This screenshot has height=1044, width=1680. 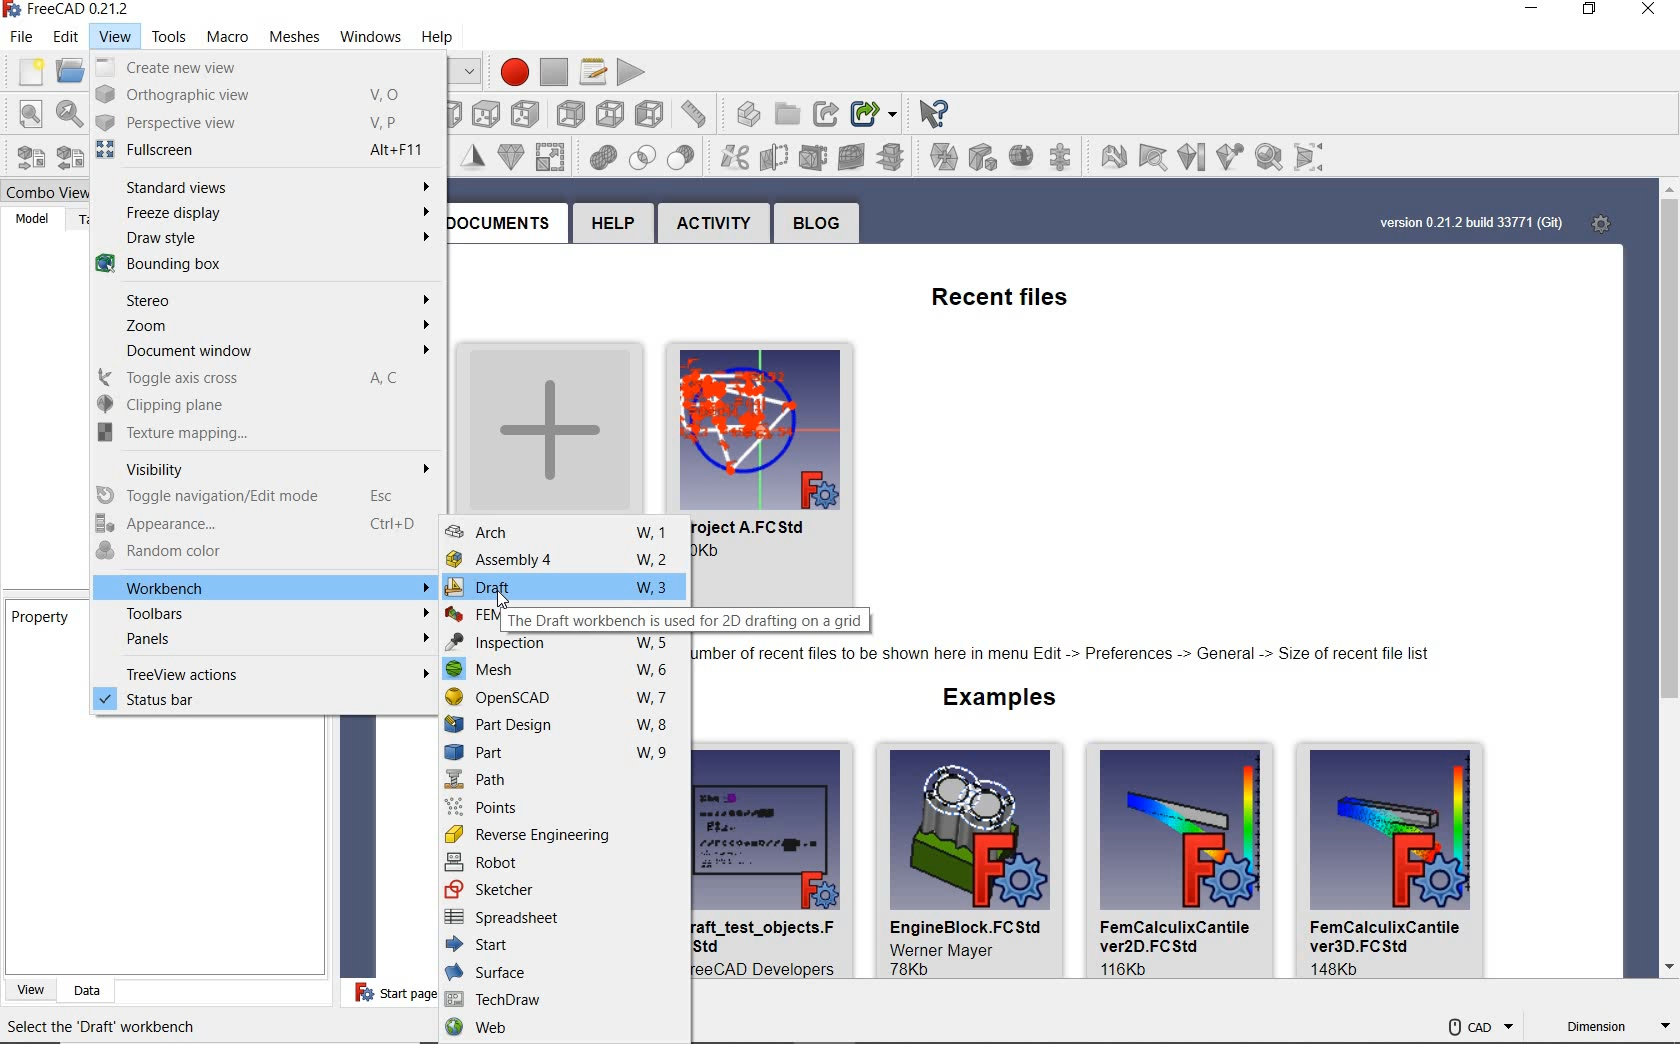 What do you see at coordinates (469, 616) in the screenshot?
I see `FEM` at bounding box center [469, 616].